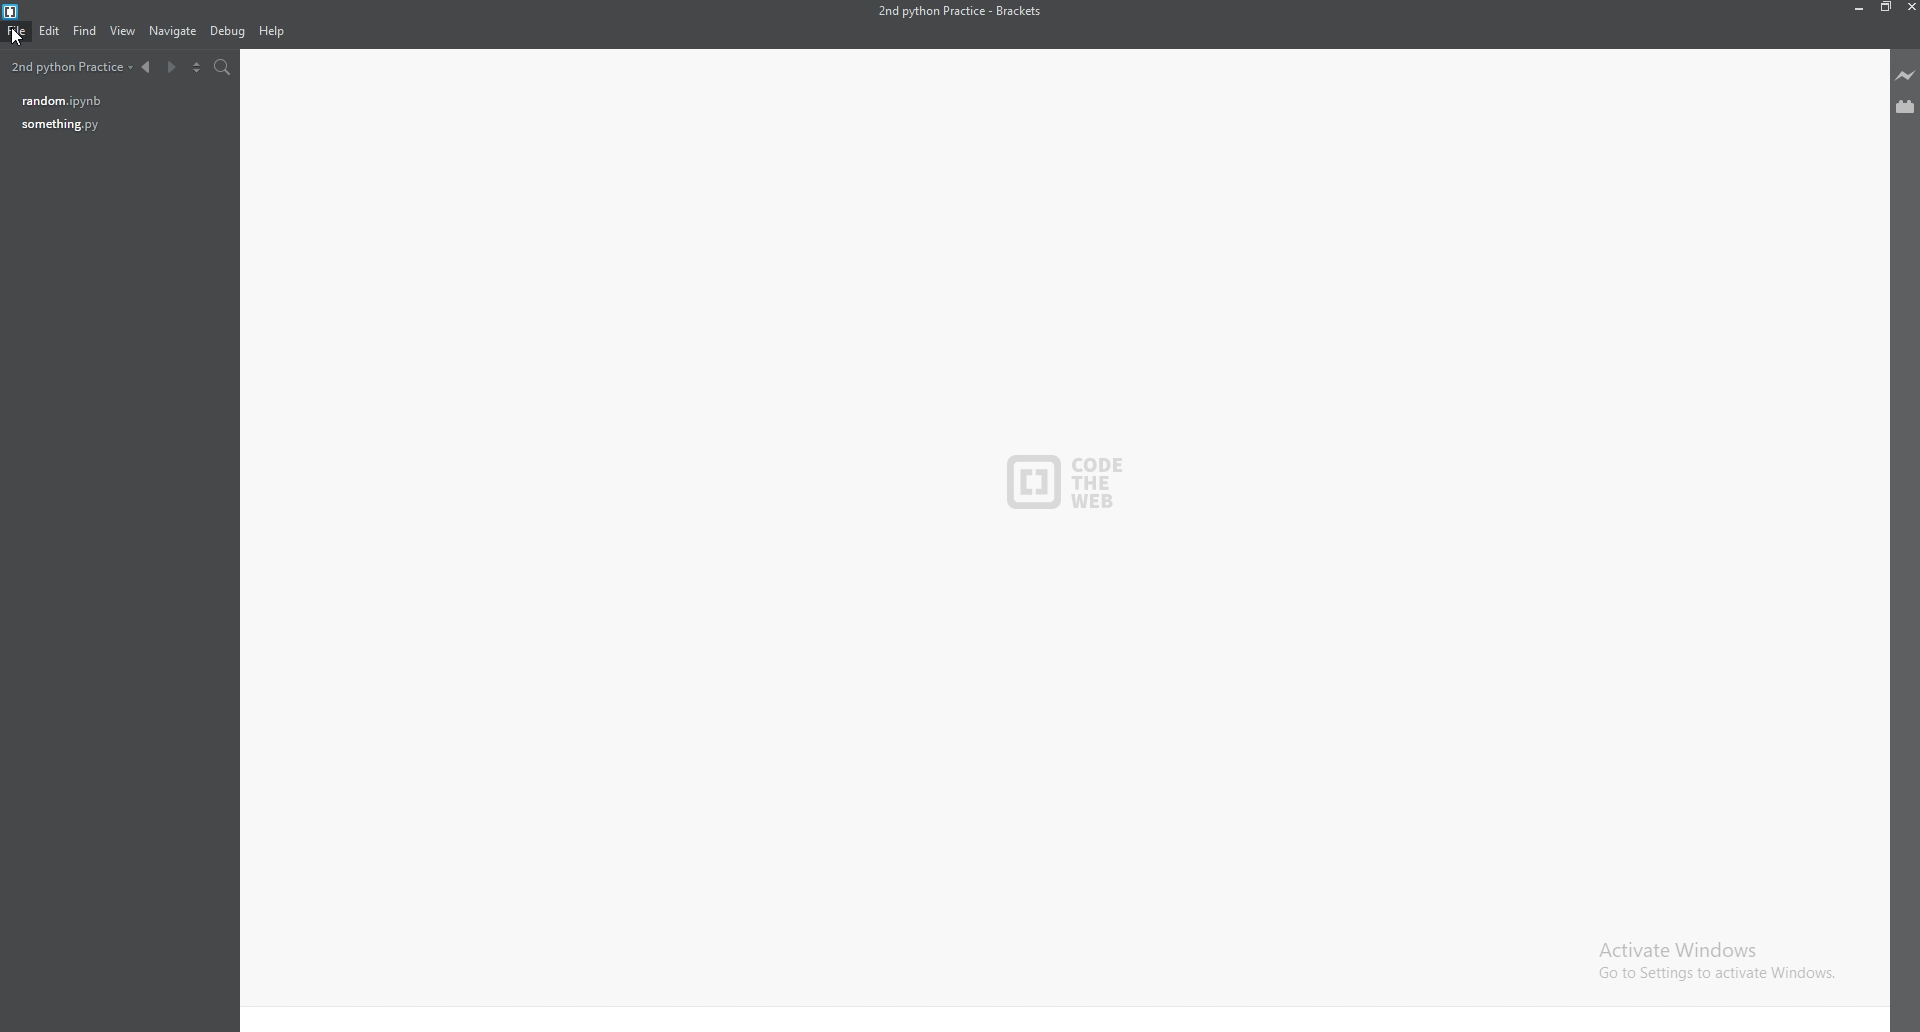  I want to click on 2nd python practice - brackets, so click(964, 11).